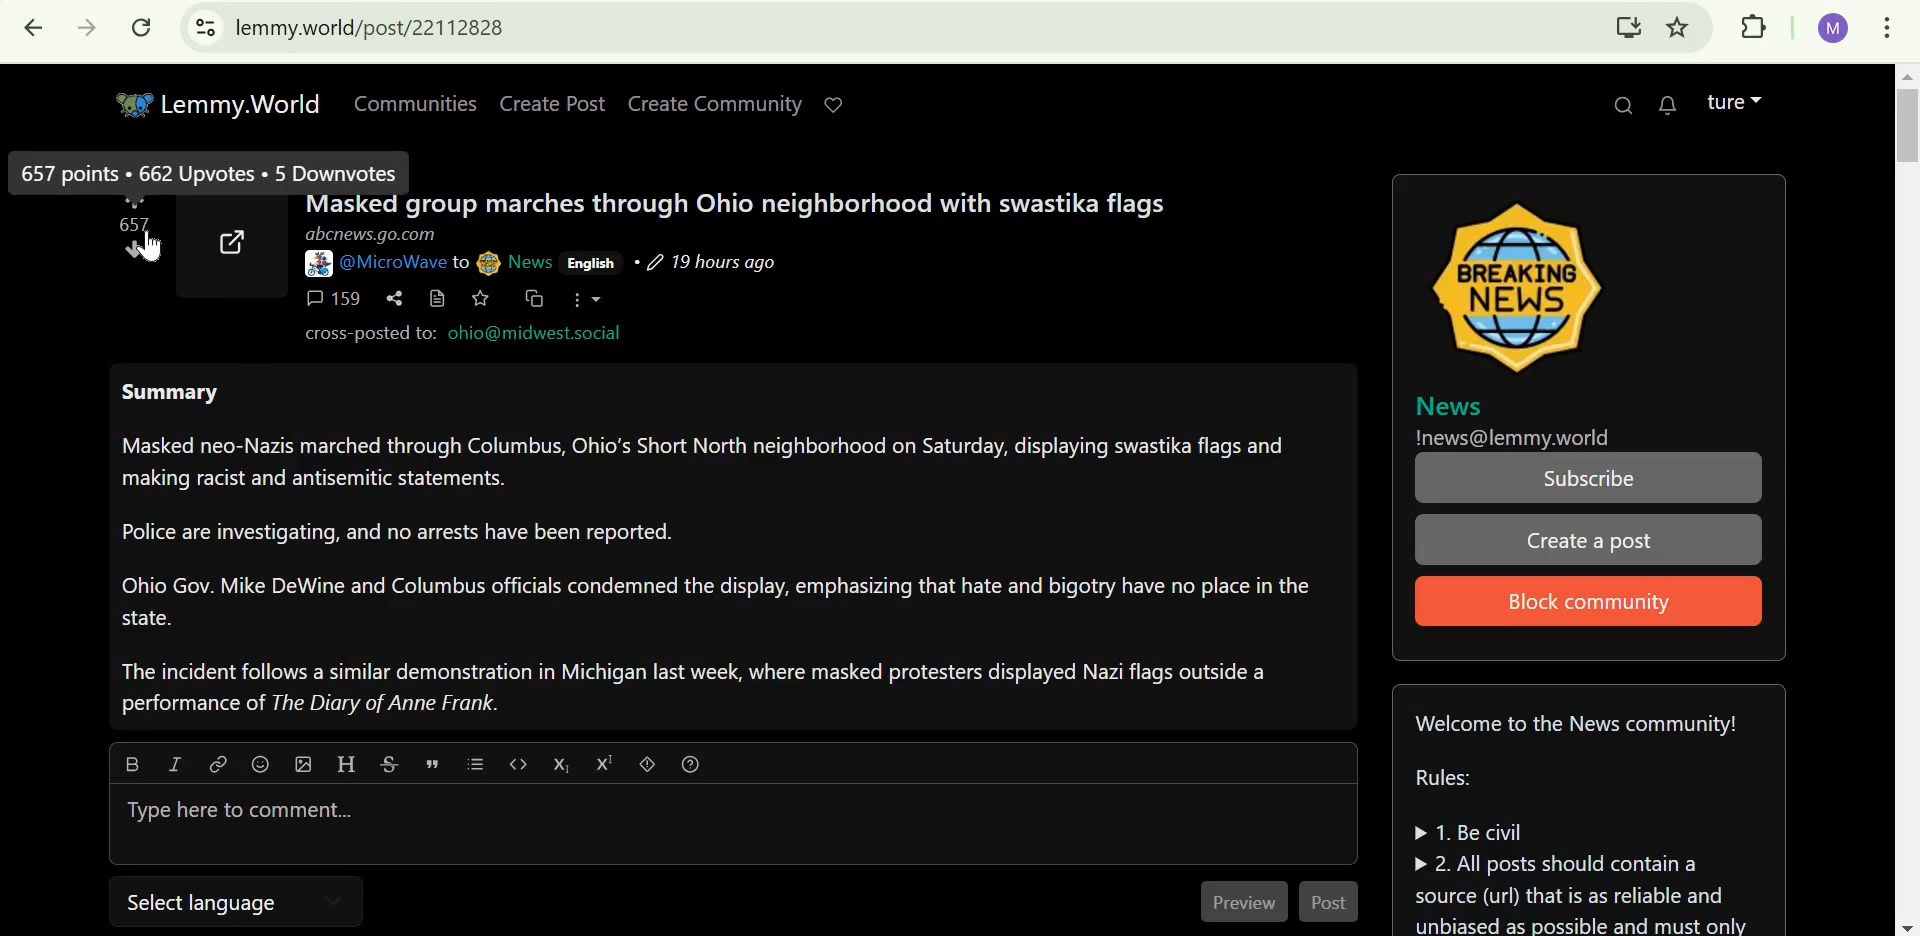 The image size is (1920, 936). I want to click on Subscribe, so click(1585, 478).